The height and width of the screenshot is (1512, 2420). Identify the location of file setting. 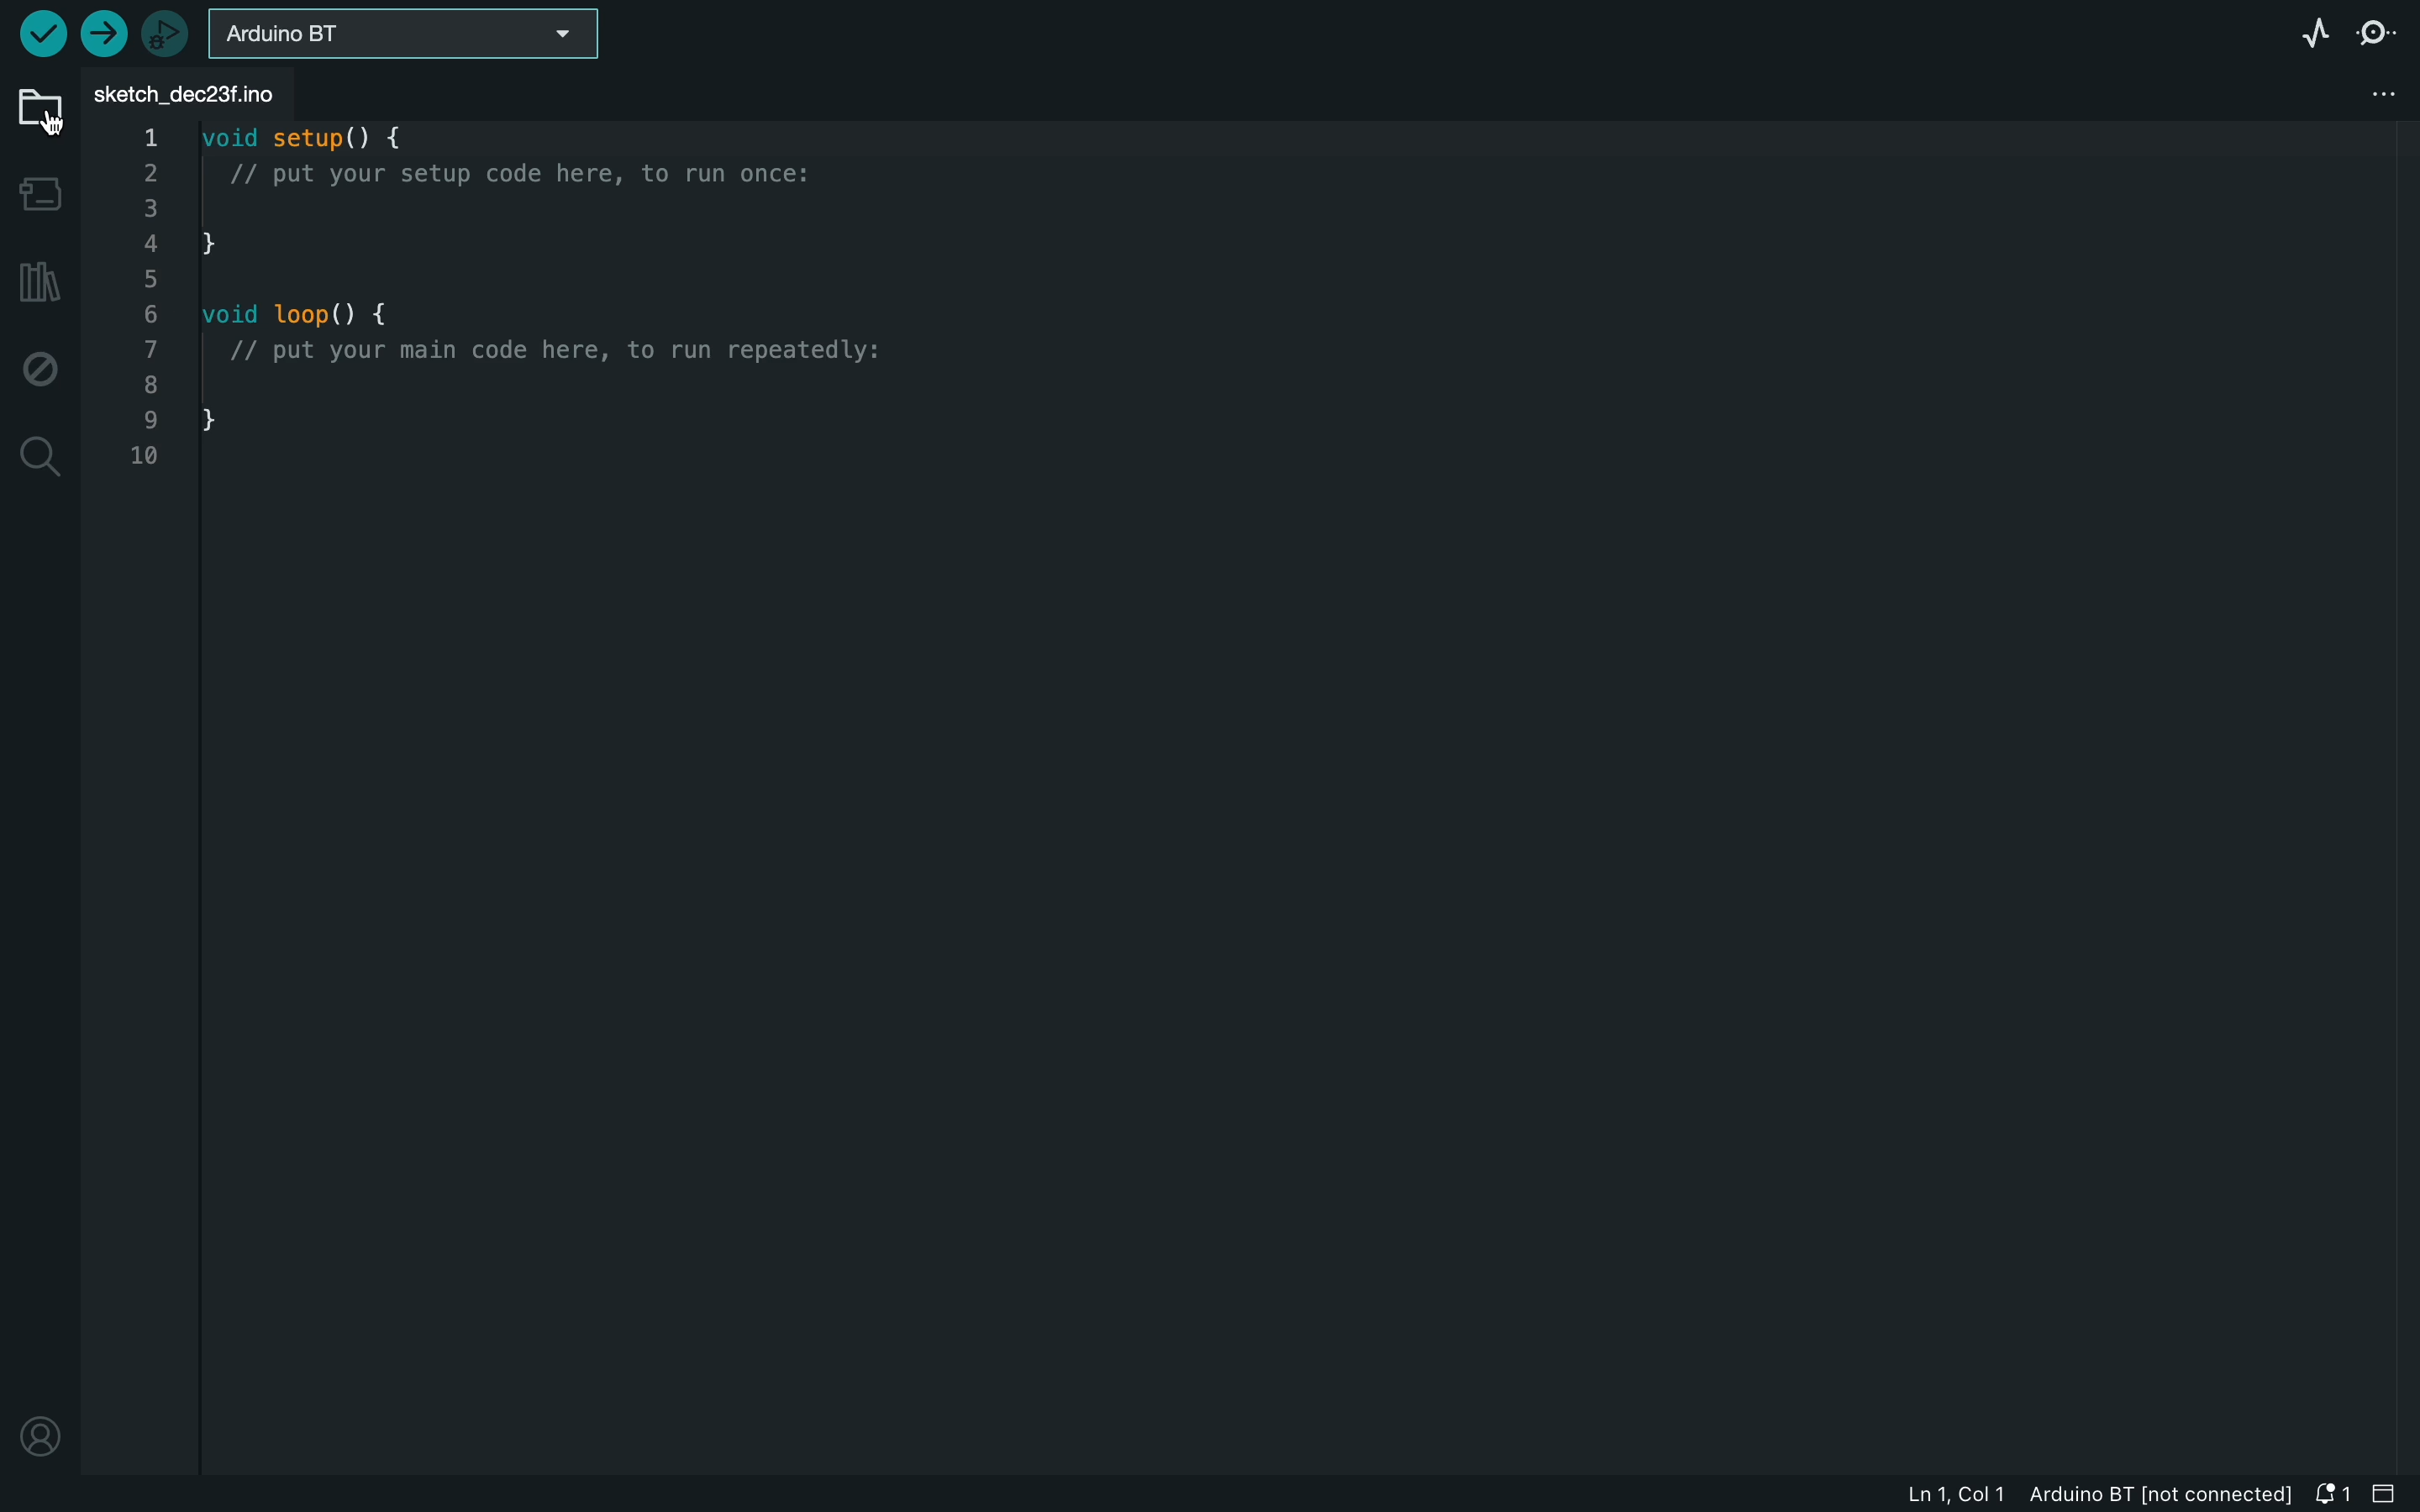
(2375, 91).